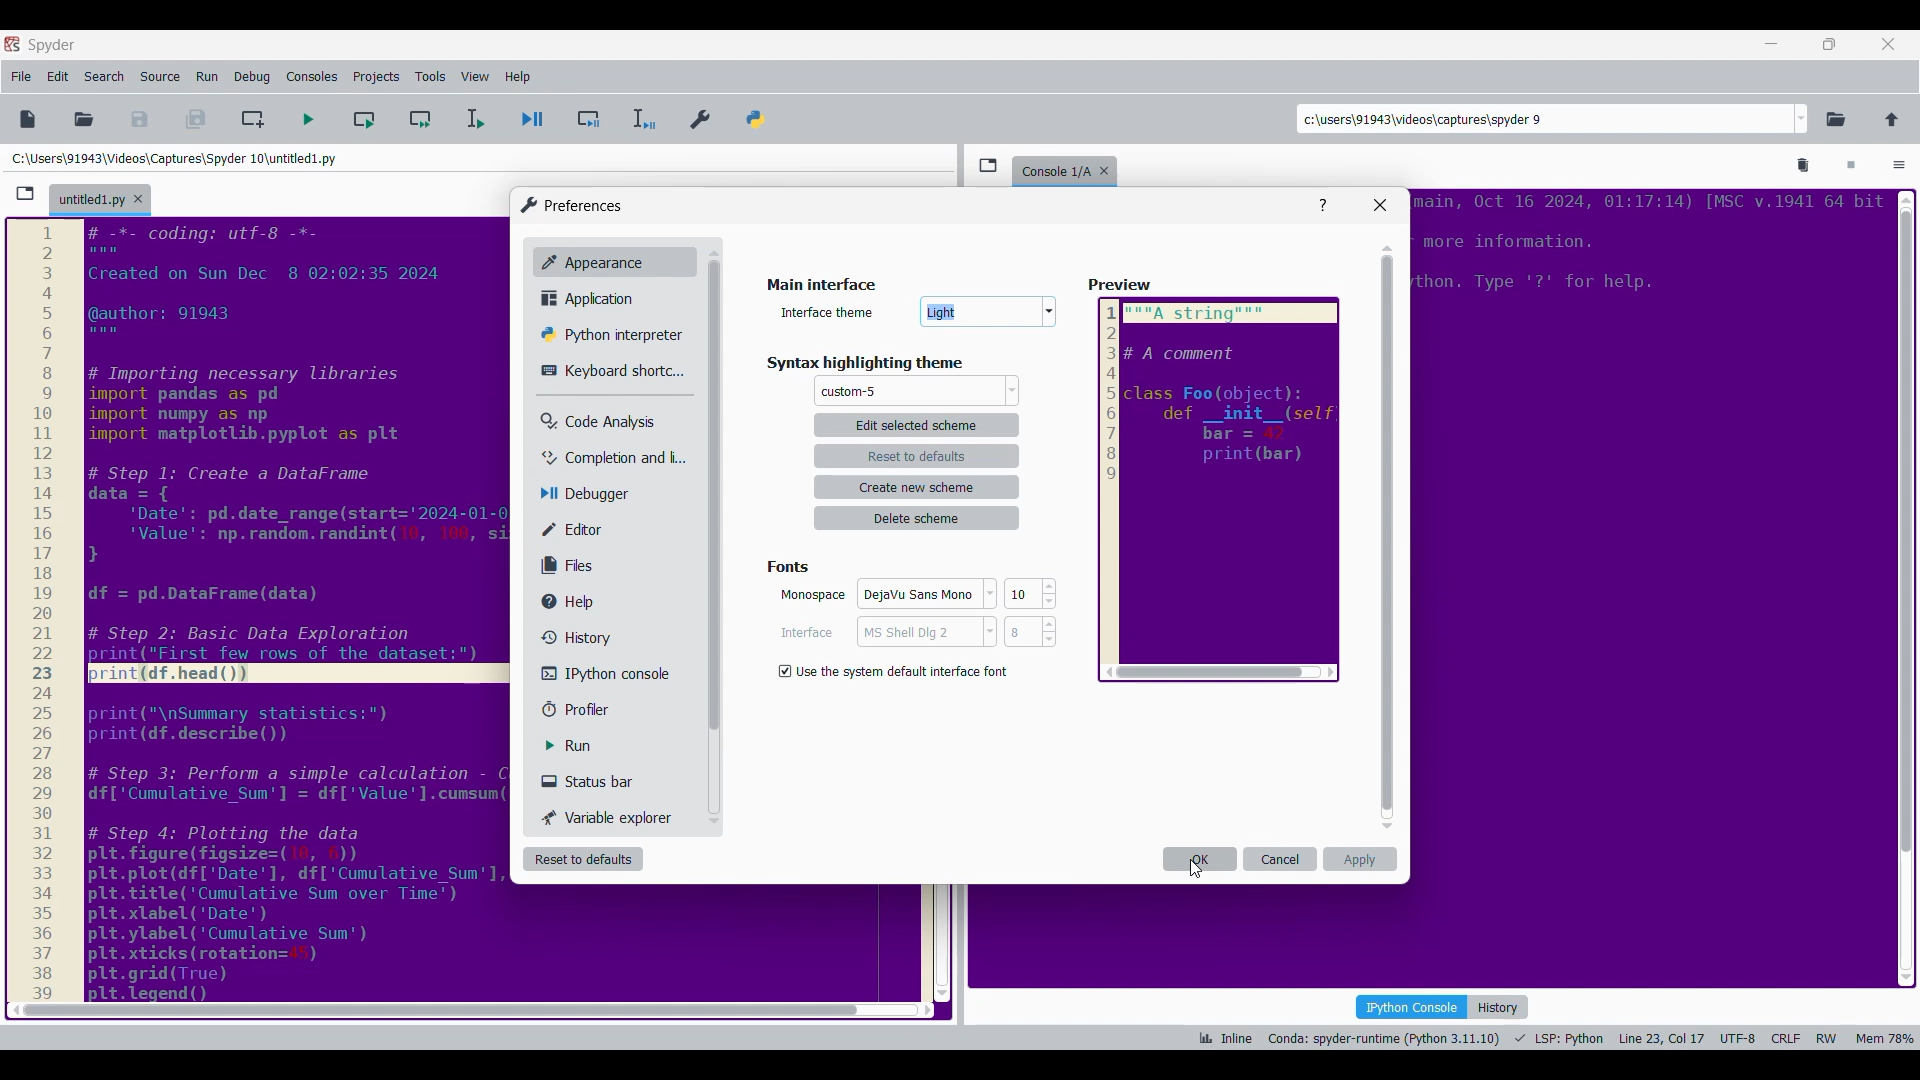 The height and width of the screenshot is (1080, 1920). I want to click on File location, so click(174, 158).